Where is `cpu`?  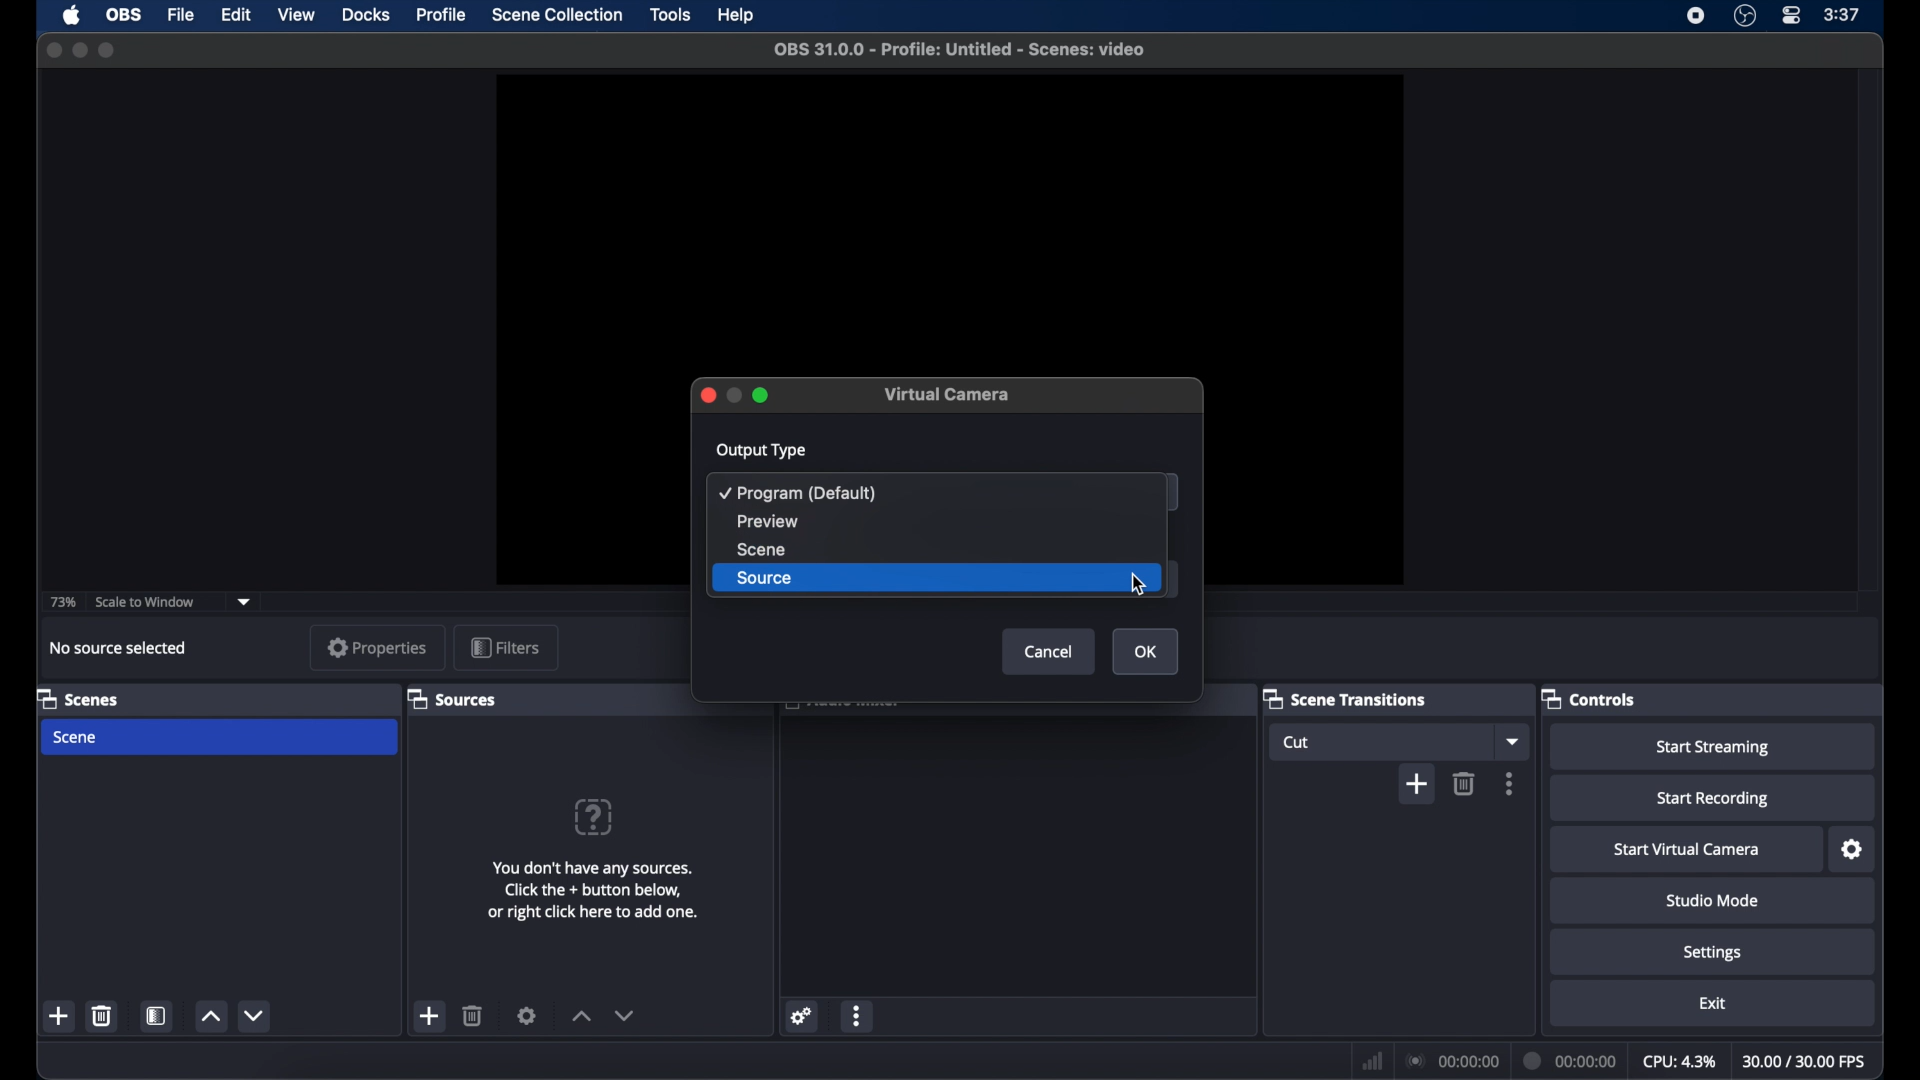 cpu is located at coordinates (1680, 1062).